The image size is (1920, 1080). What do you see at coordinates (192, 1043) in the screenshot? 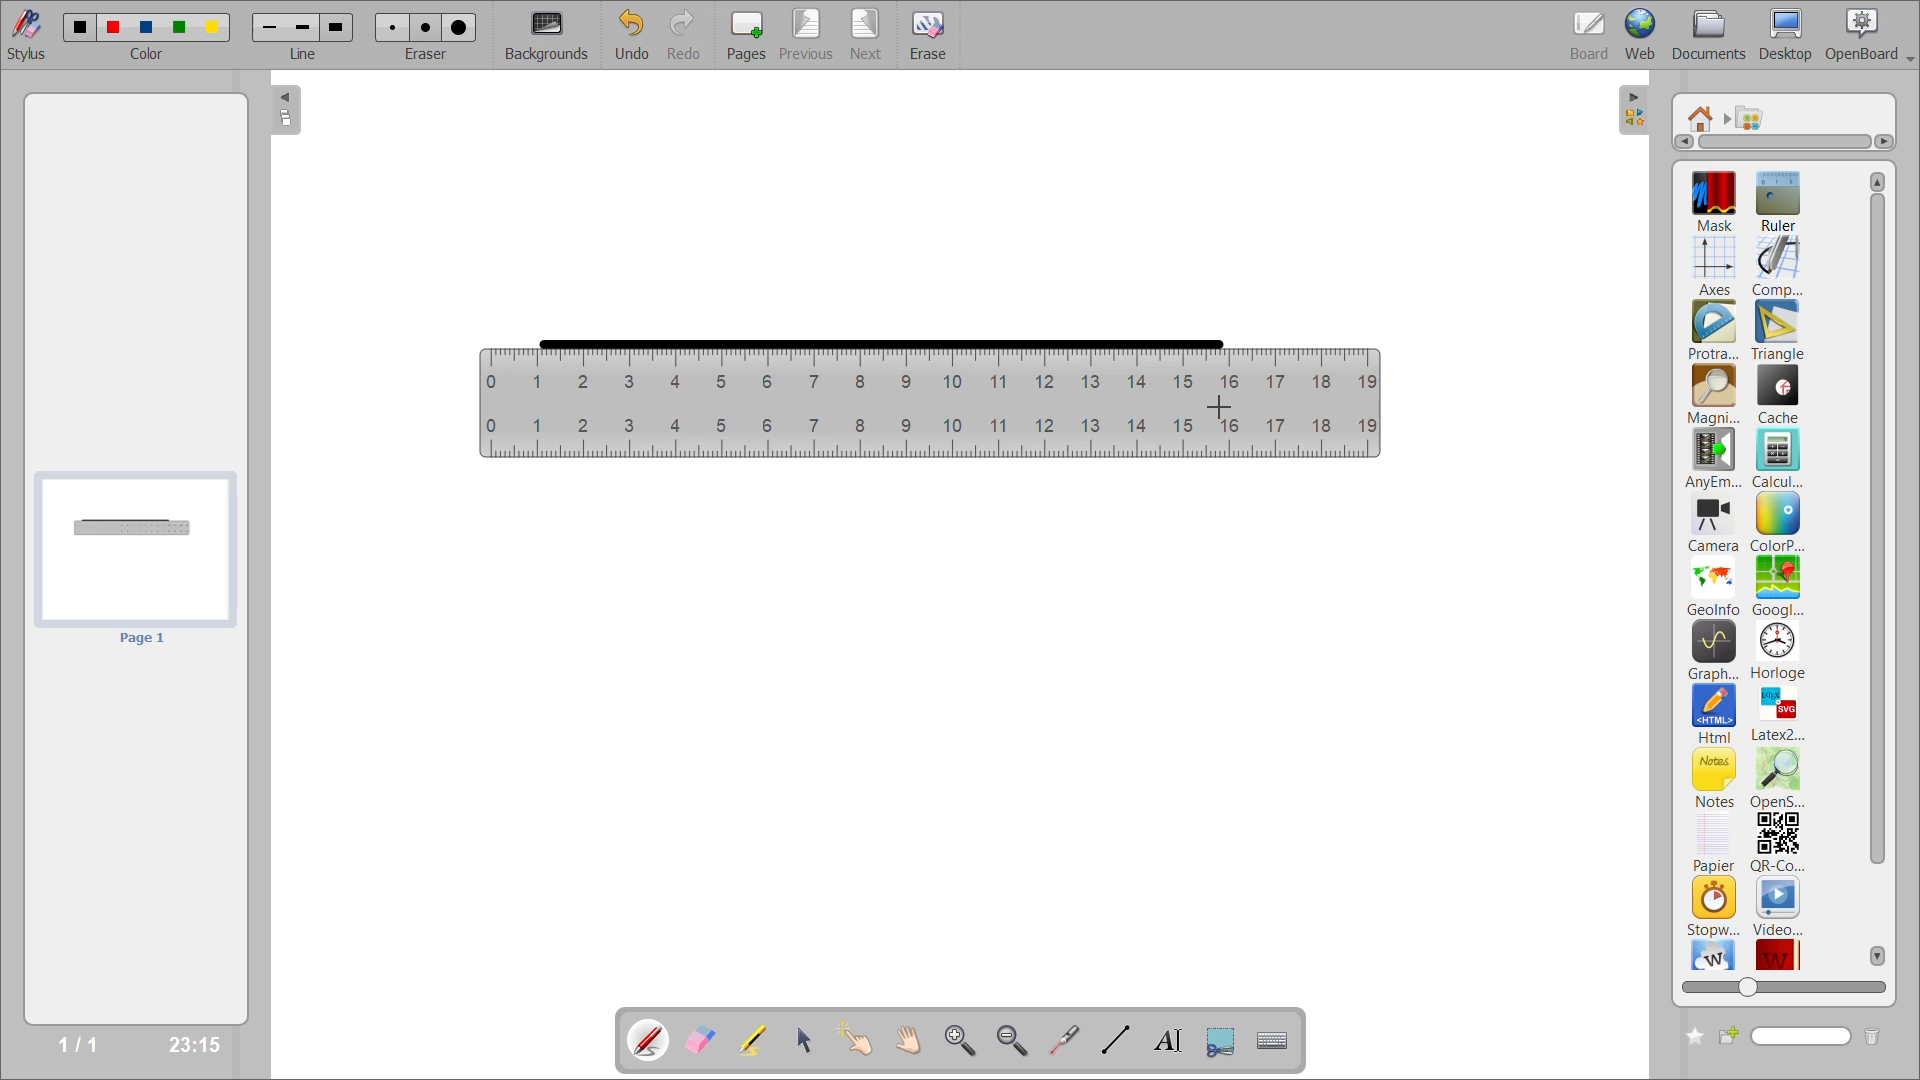
I see `23:15` at bounding box center [192, 1043].